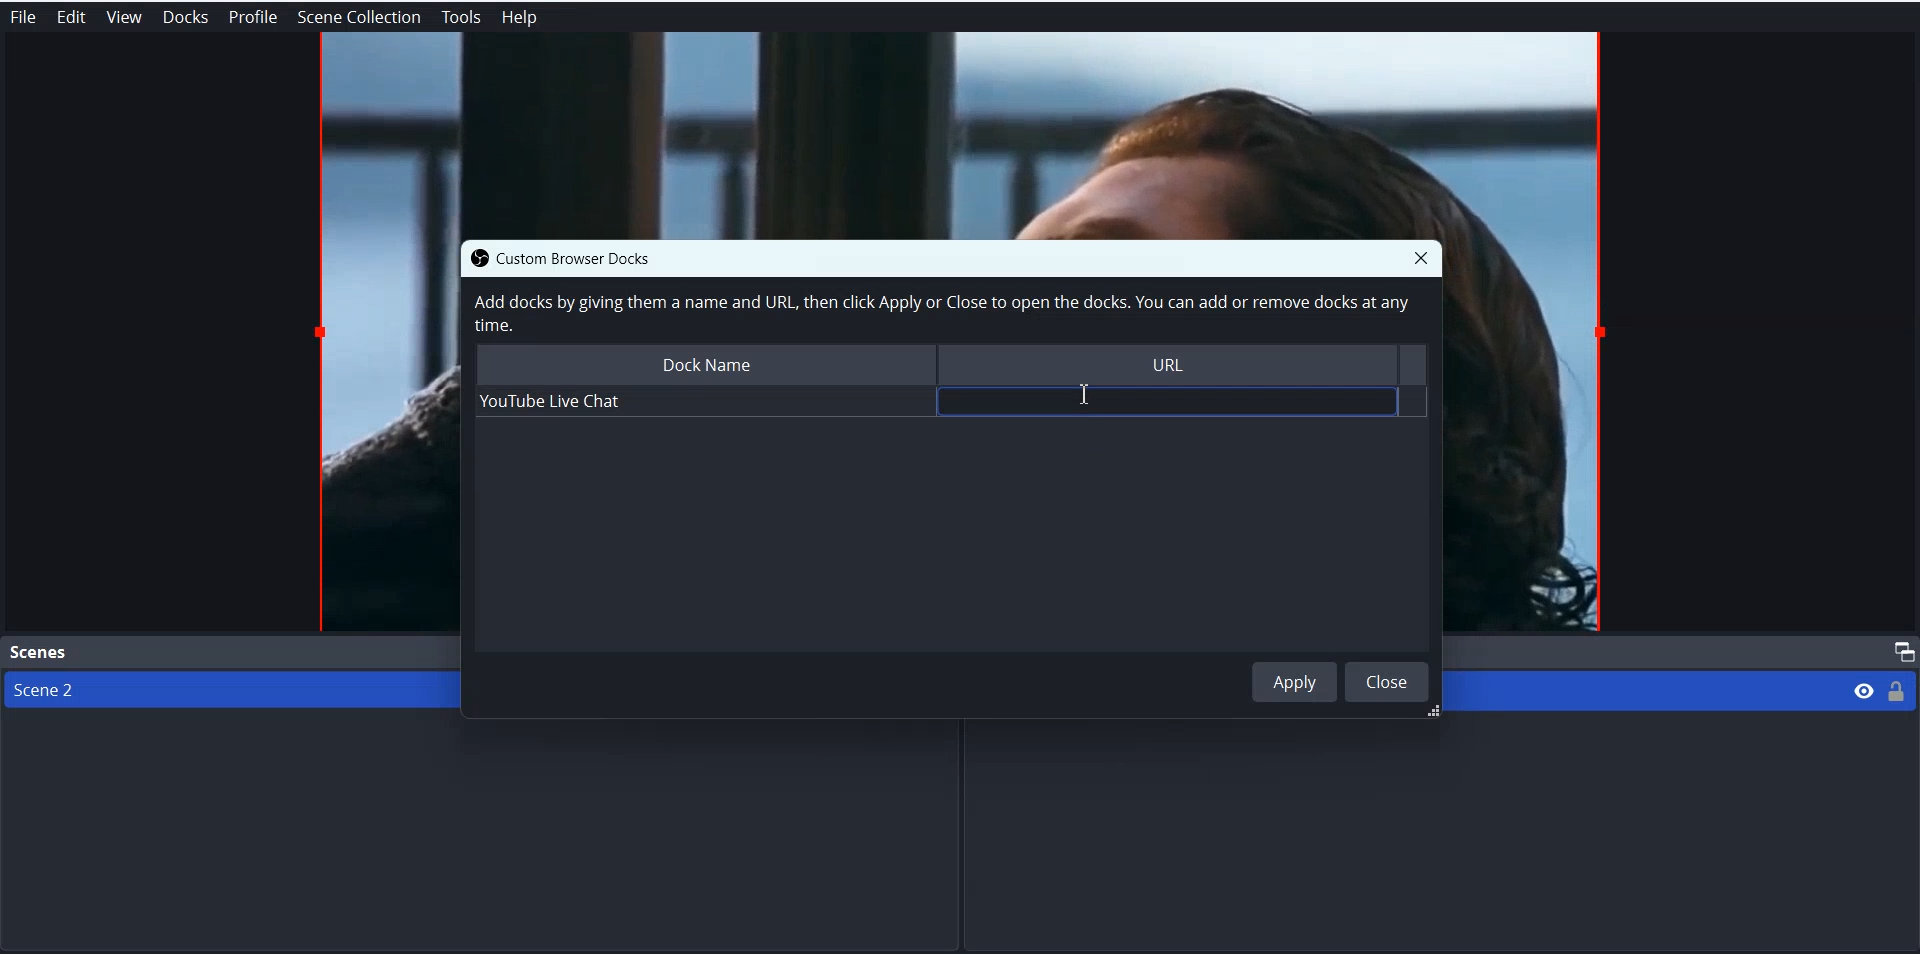 The width and height of the screenshot is (1920, 954). I want to click on Close, so click(1421, 257).